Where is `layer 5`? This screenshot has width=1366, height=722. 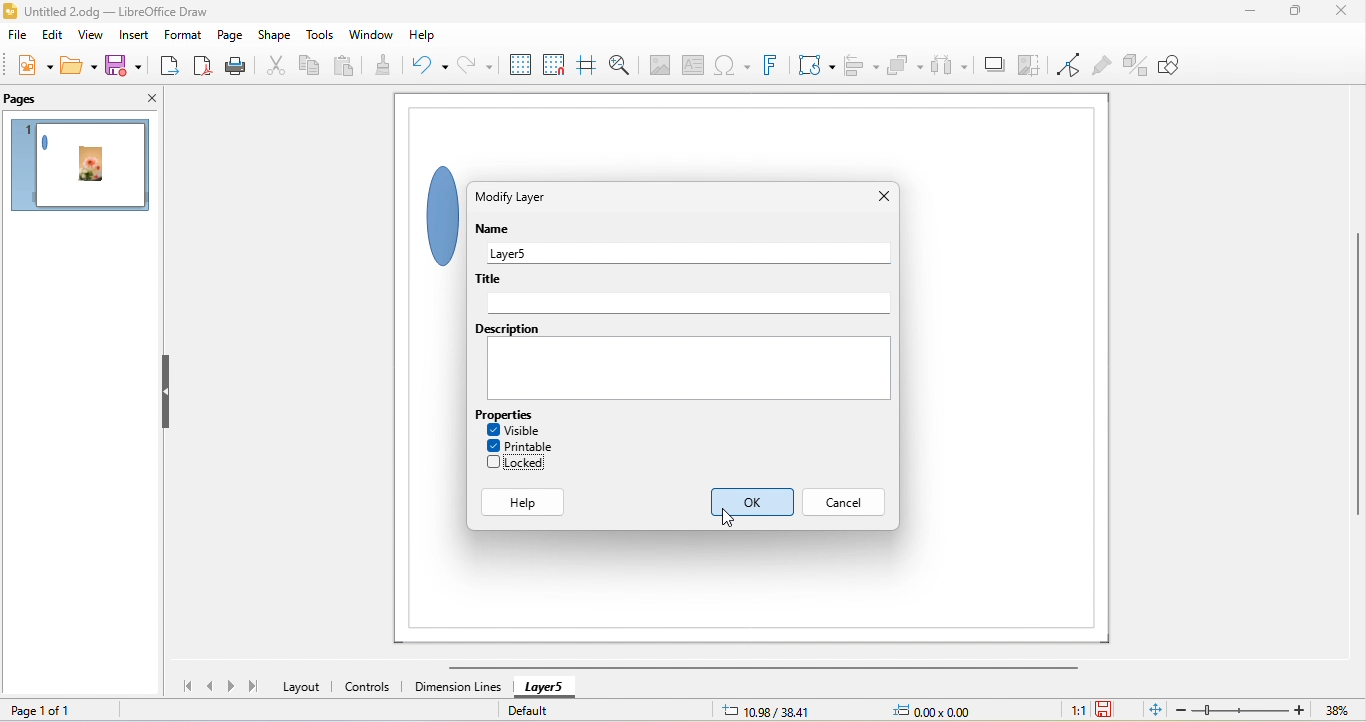 layer 5 is located at coordinates (695, 253).